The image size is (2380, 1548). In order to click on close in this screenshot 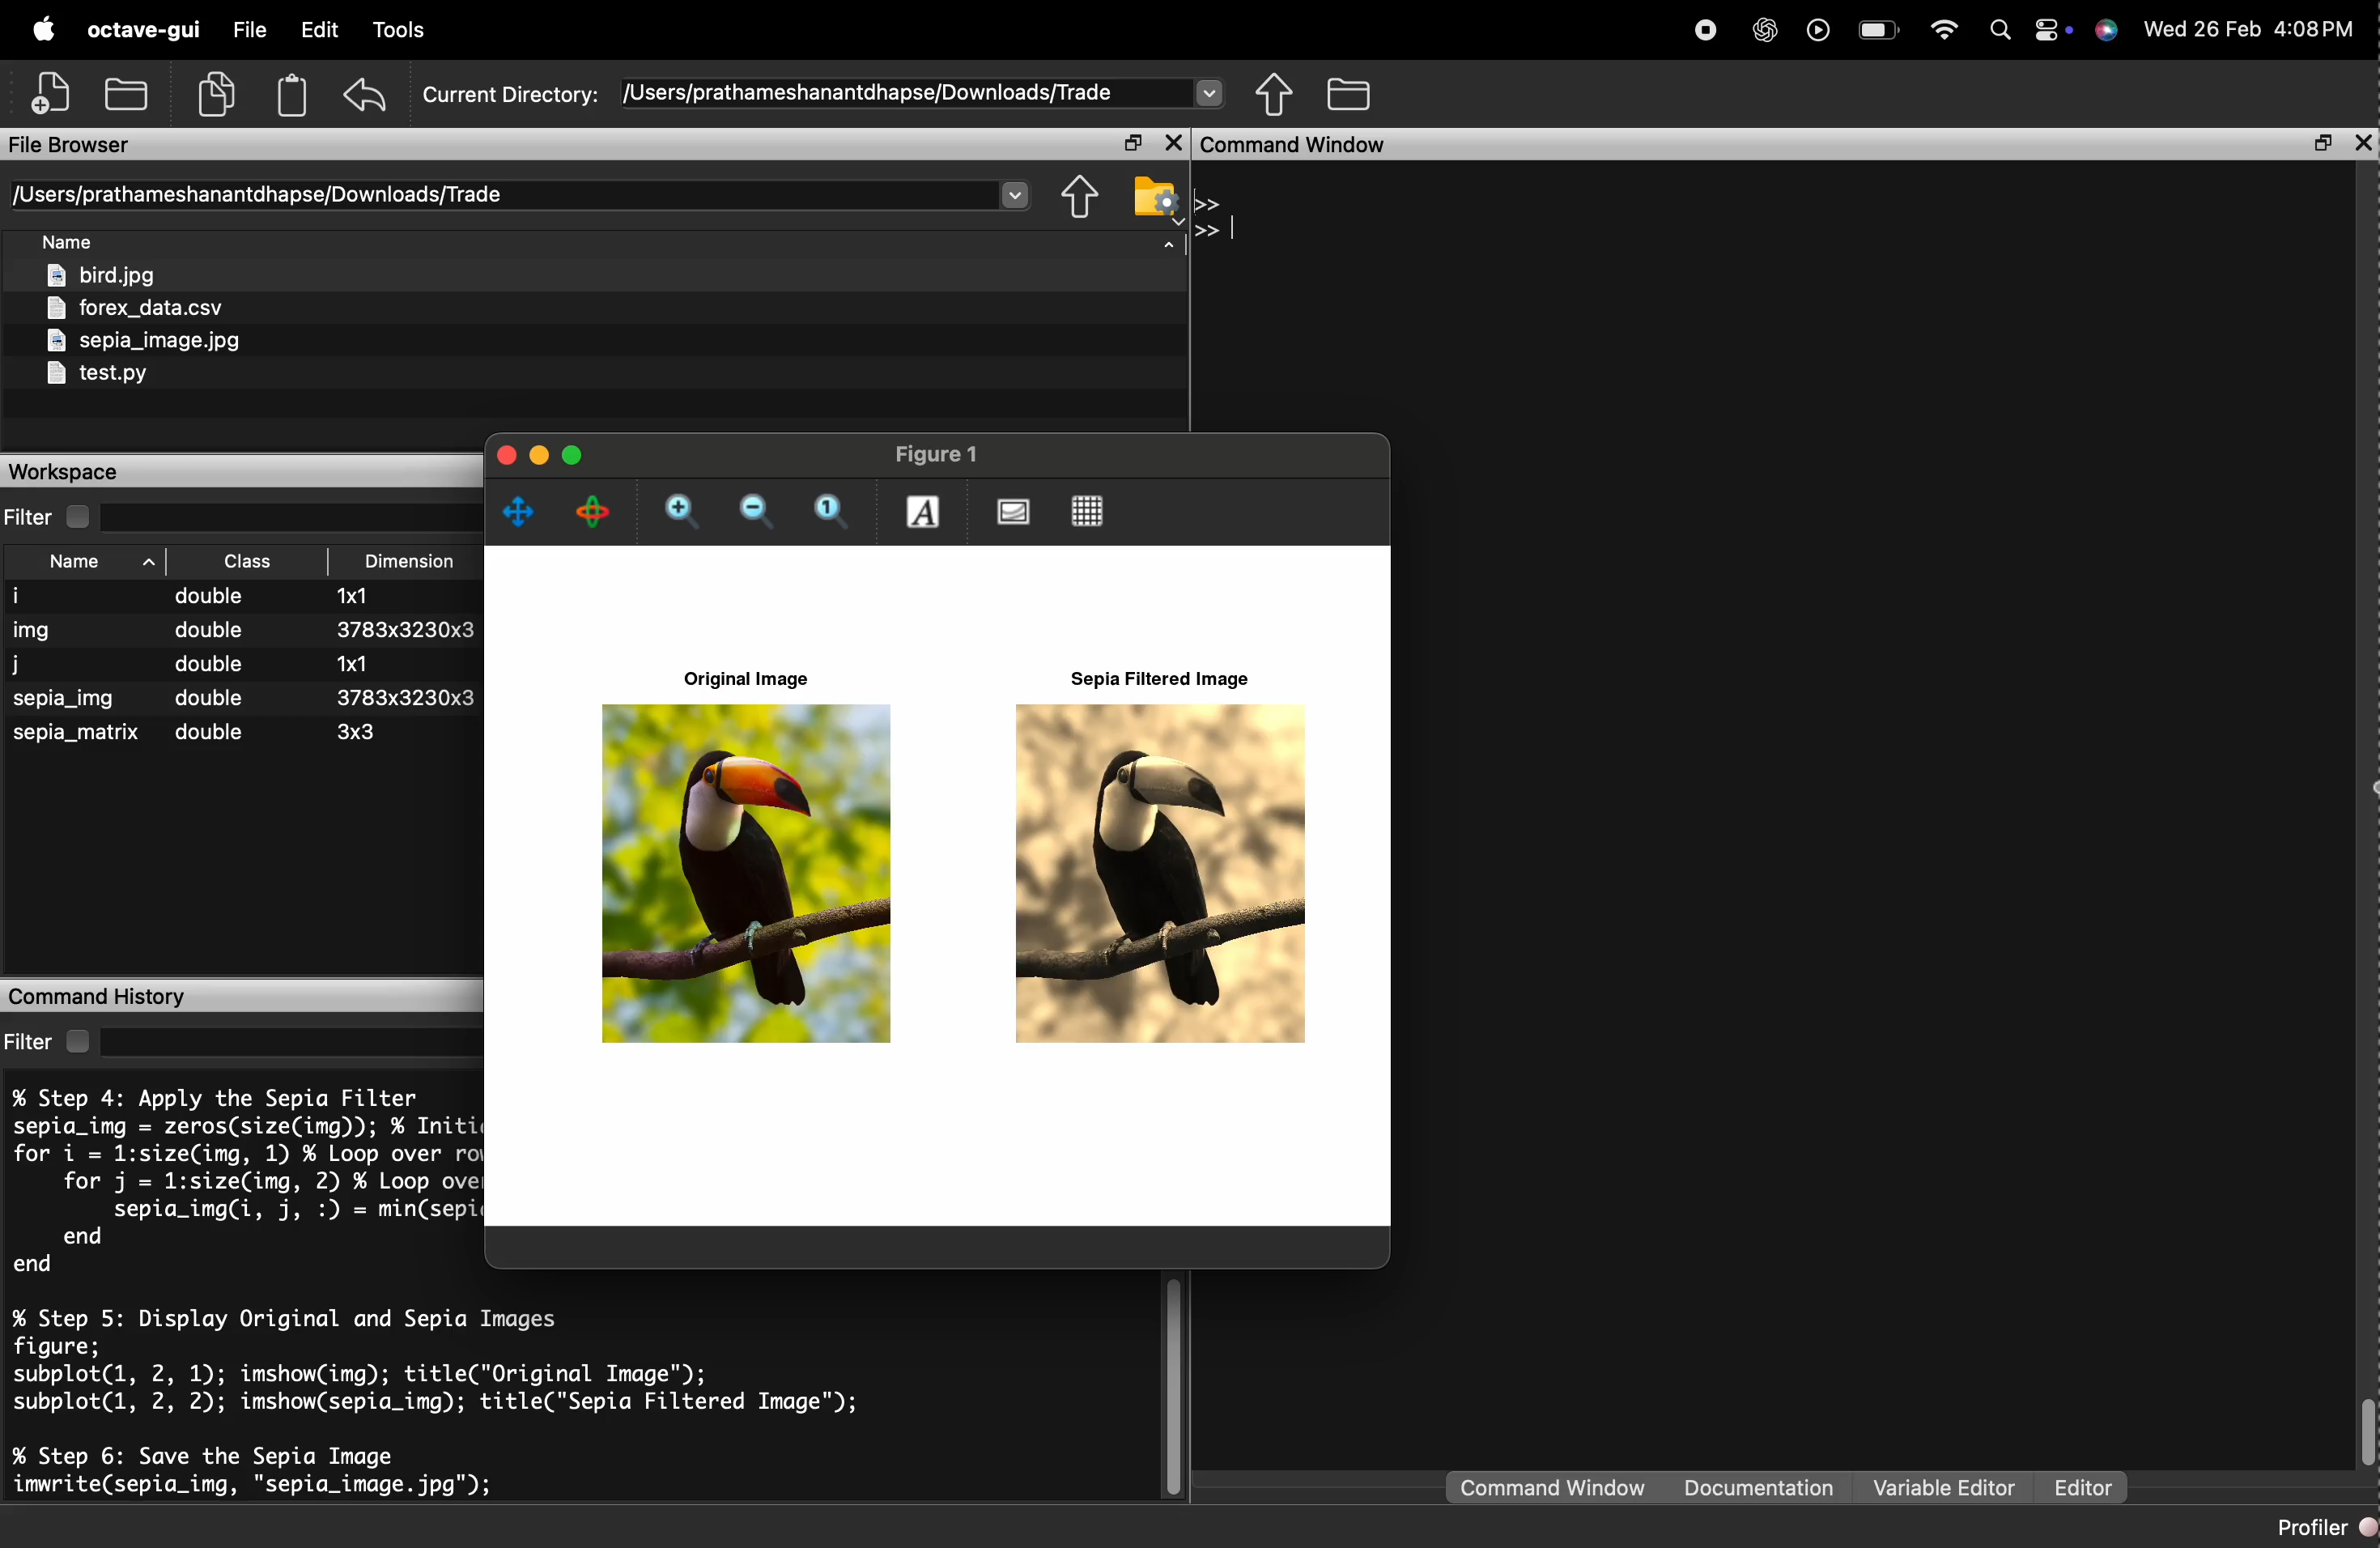, I will do `click(505, 454)`.